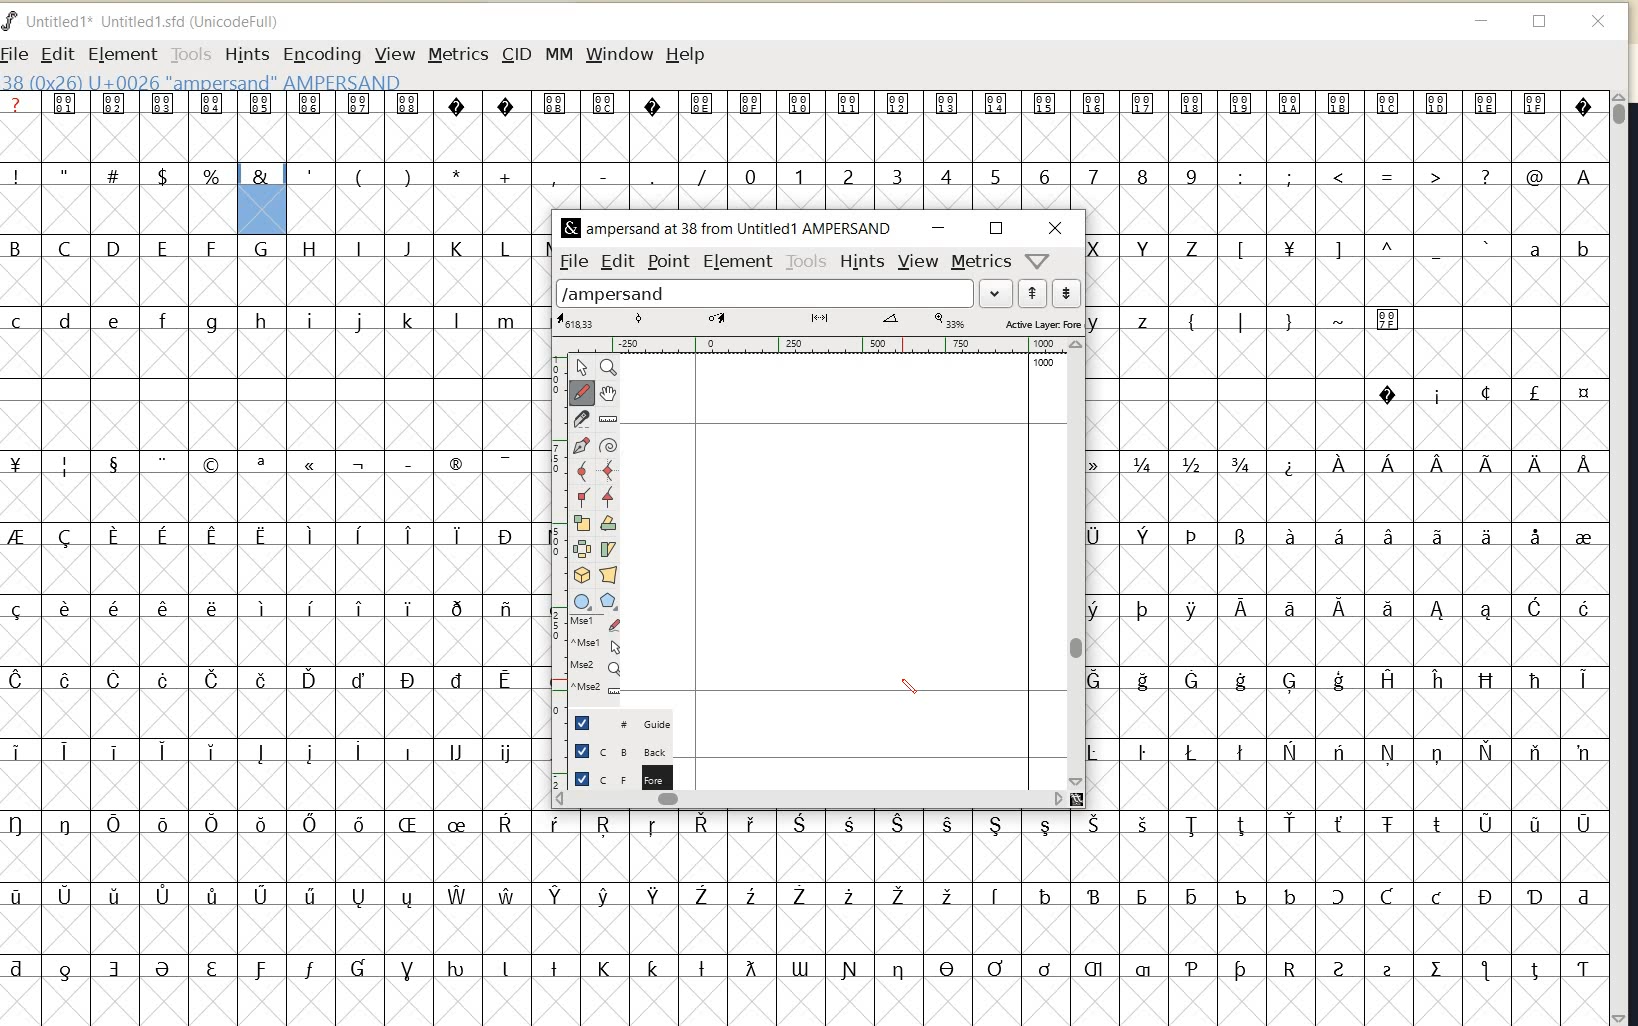 The height and width of the screenshot is (1026, 1638). Describe the element at coordinates (1600, 21) in the screenshot. I see `close` at that location.